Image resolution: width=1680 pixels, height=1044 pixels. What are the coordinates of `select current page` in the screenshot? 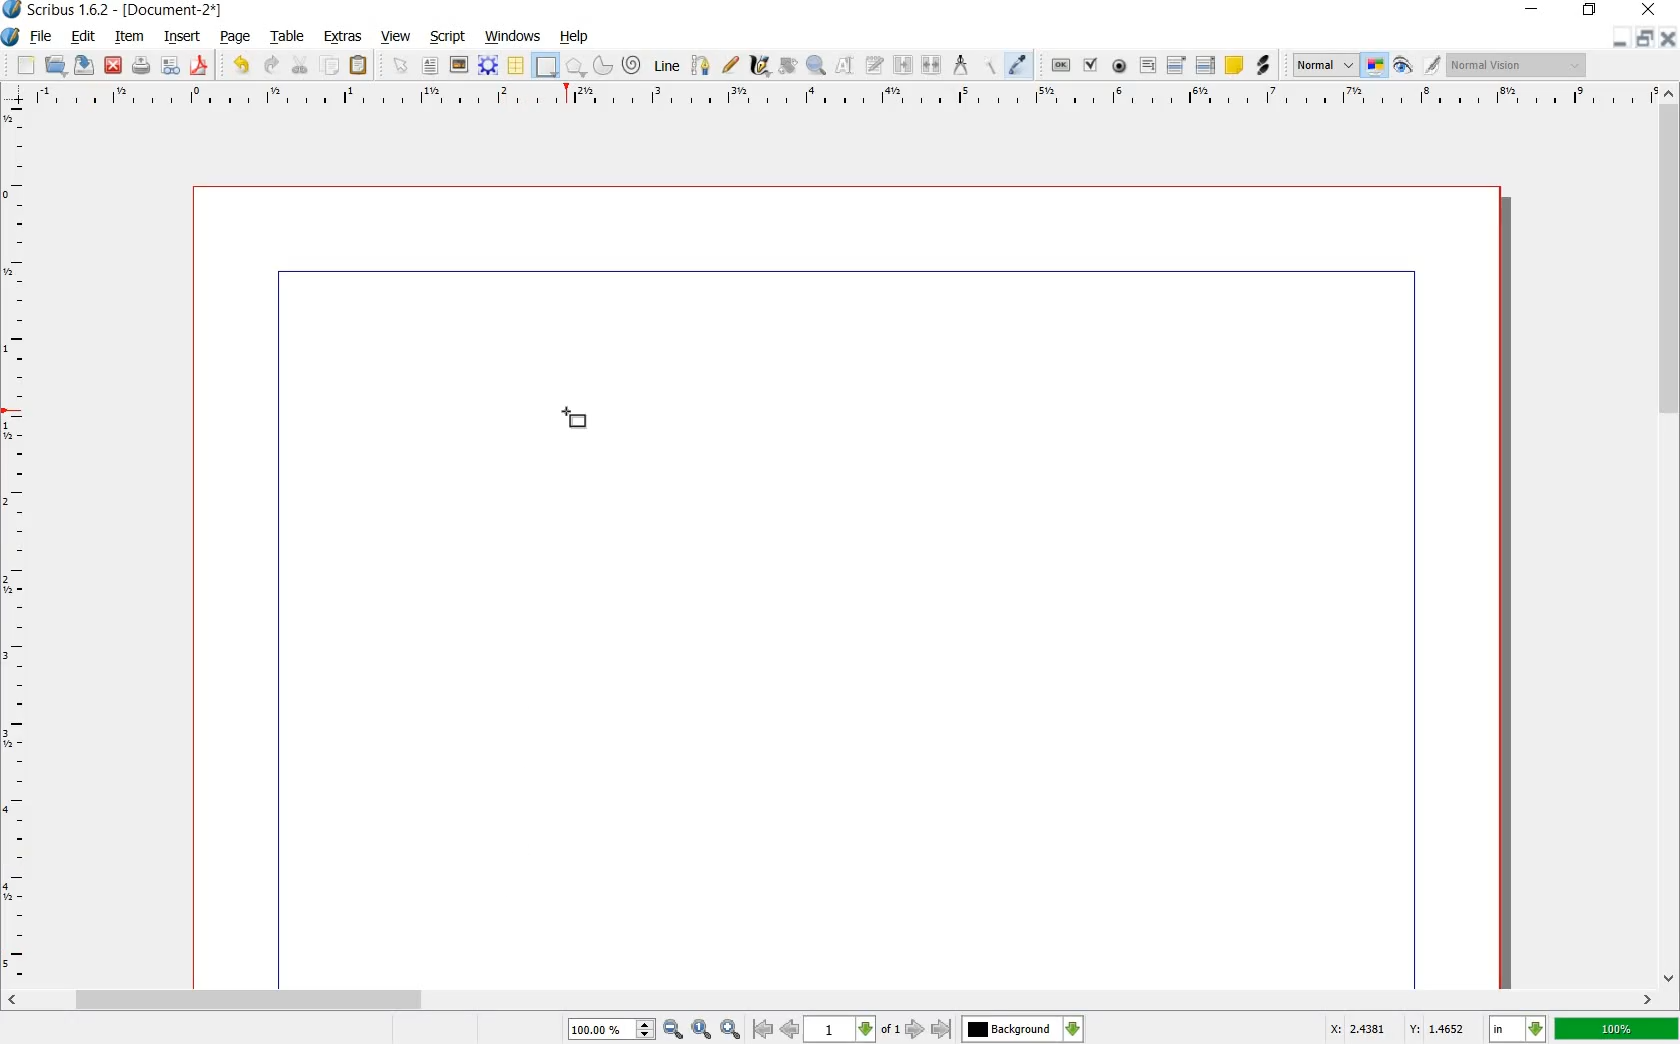 It's located at (852, 1029).